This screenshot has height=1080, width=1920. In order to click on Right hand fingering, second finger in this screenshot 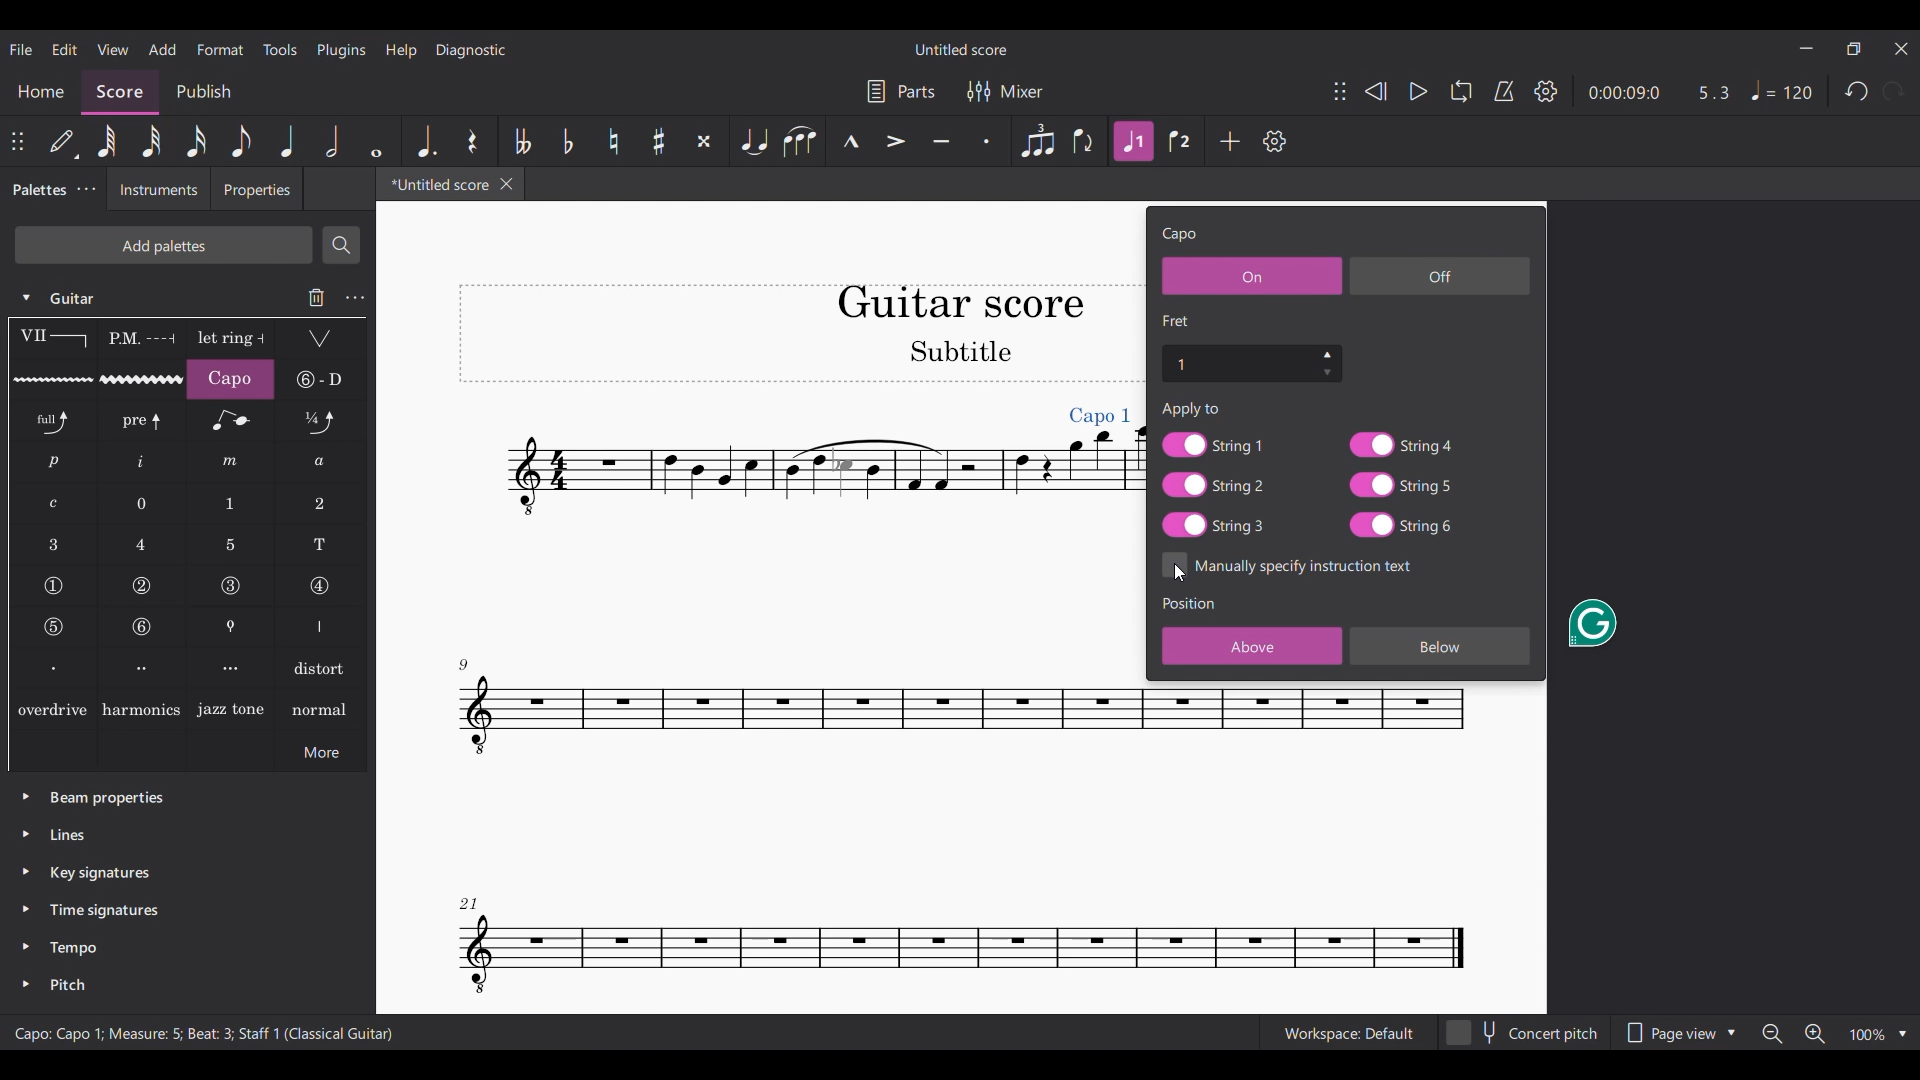, I will do `click(143, 668)`.